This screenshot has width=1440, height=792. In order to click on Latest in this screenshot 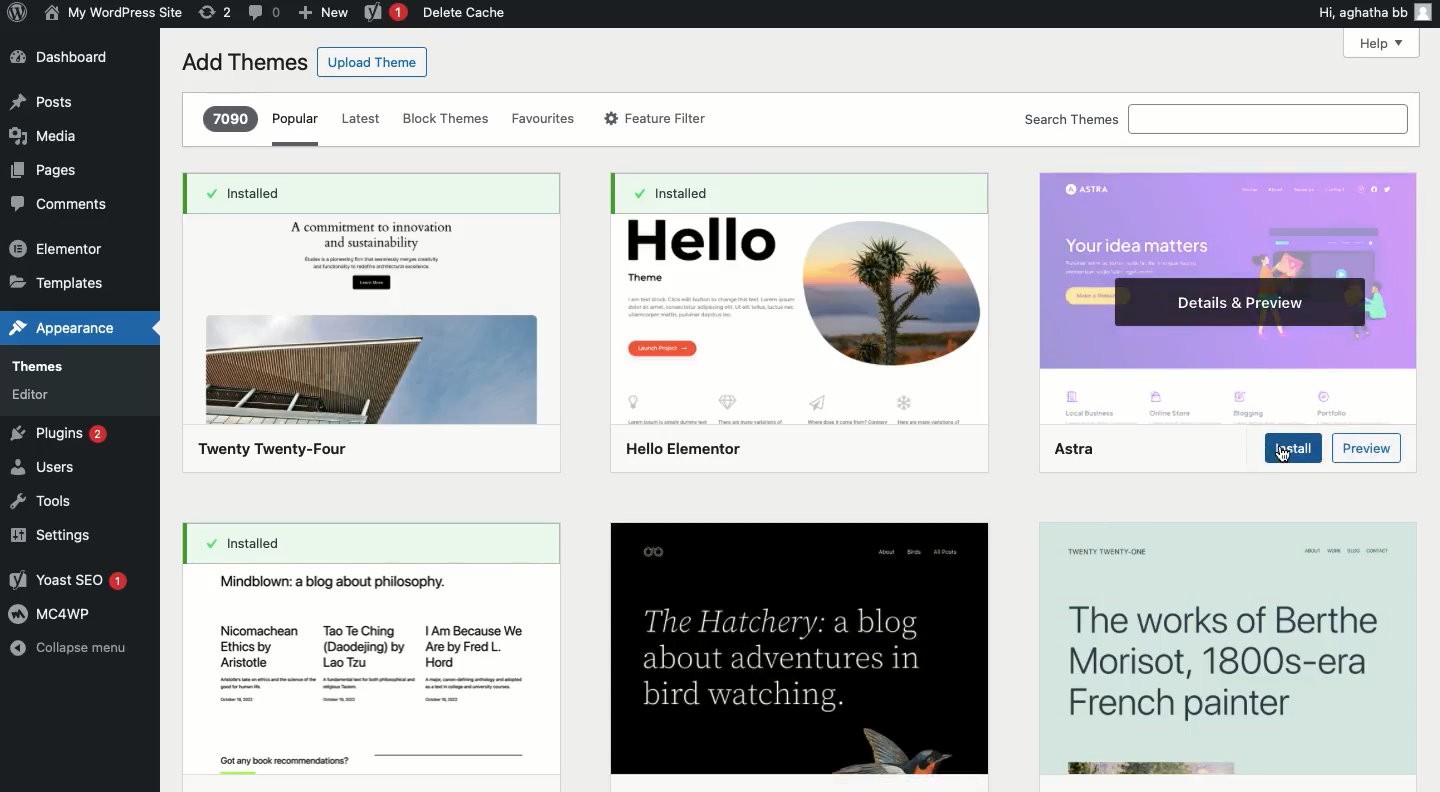, I will do `click(361, 119)`.